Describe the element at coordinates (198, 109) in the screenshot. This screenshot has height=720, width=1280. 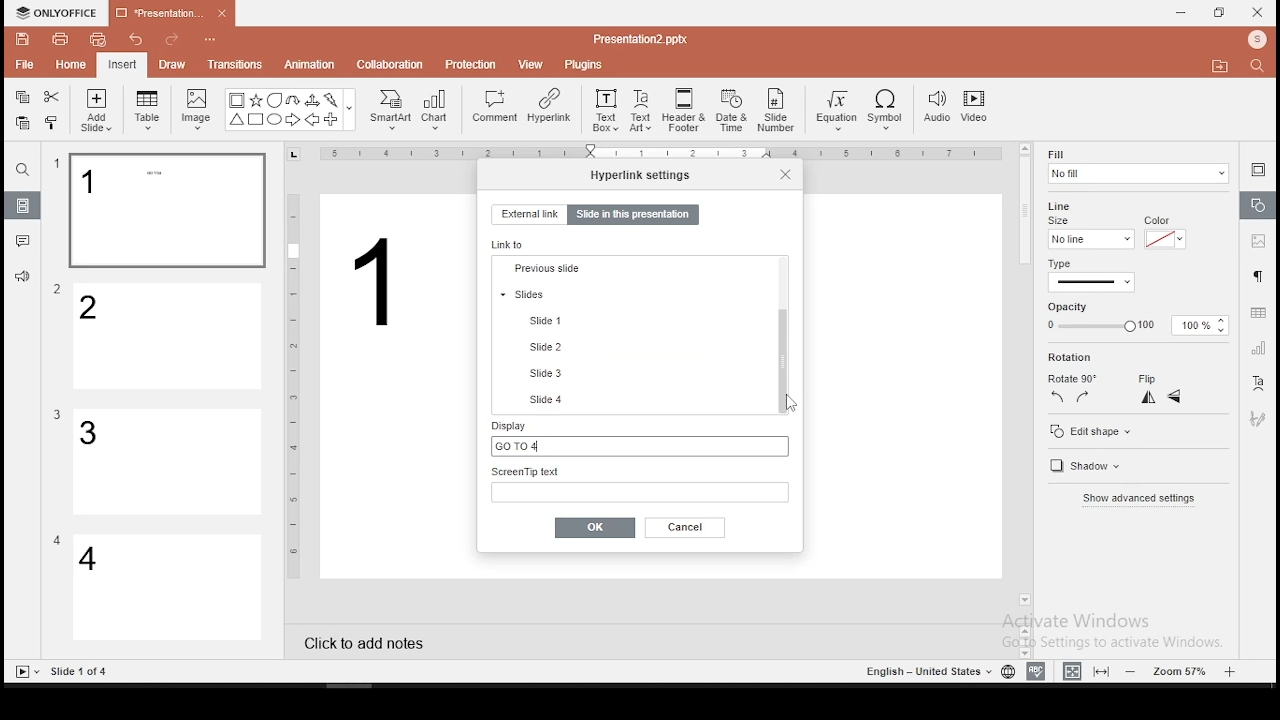
I see `image` at that location.